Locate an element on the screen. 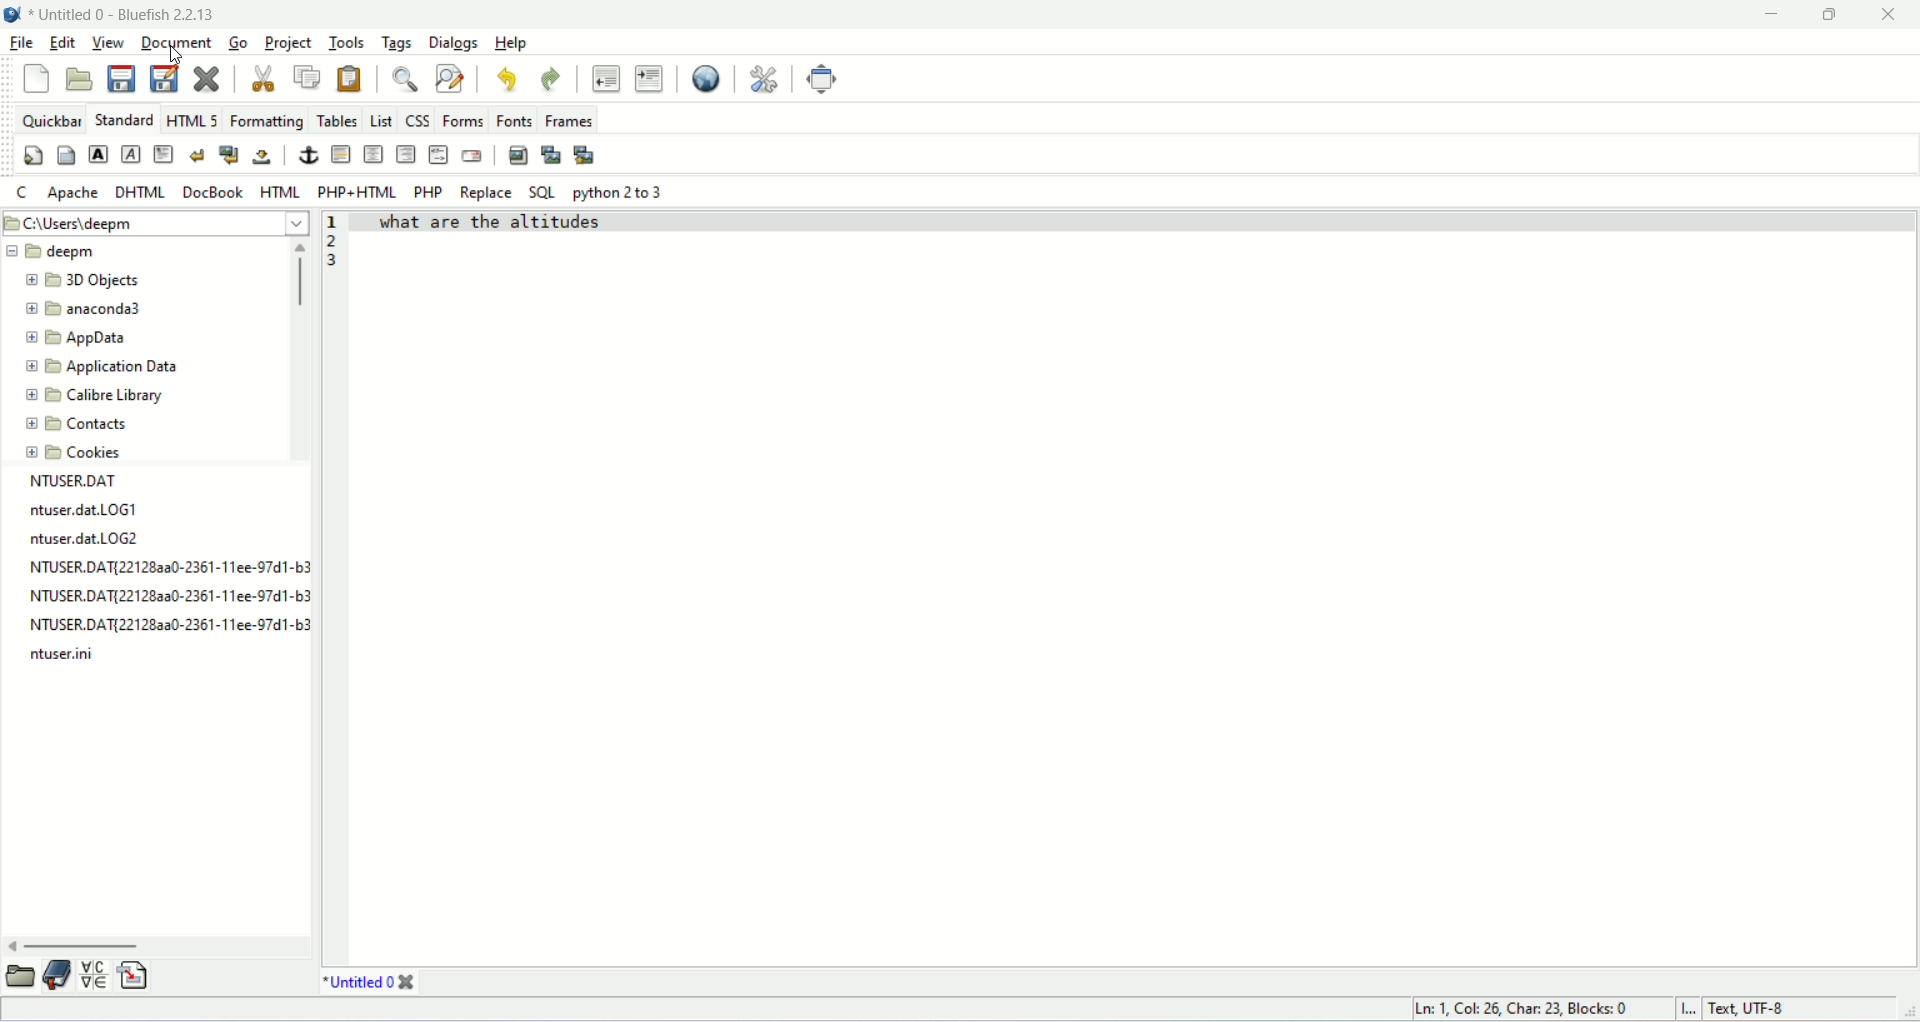 This screenshot has height=1022, width=1920. fullscreen is located at coordinates (824, 78).